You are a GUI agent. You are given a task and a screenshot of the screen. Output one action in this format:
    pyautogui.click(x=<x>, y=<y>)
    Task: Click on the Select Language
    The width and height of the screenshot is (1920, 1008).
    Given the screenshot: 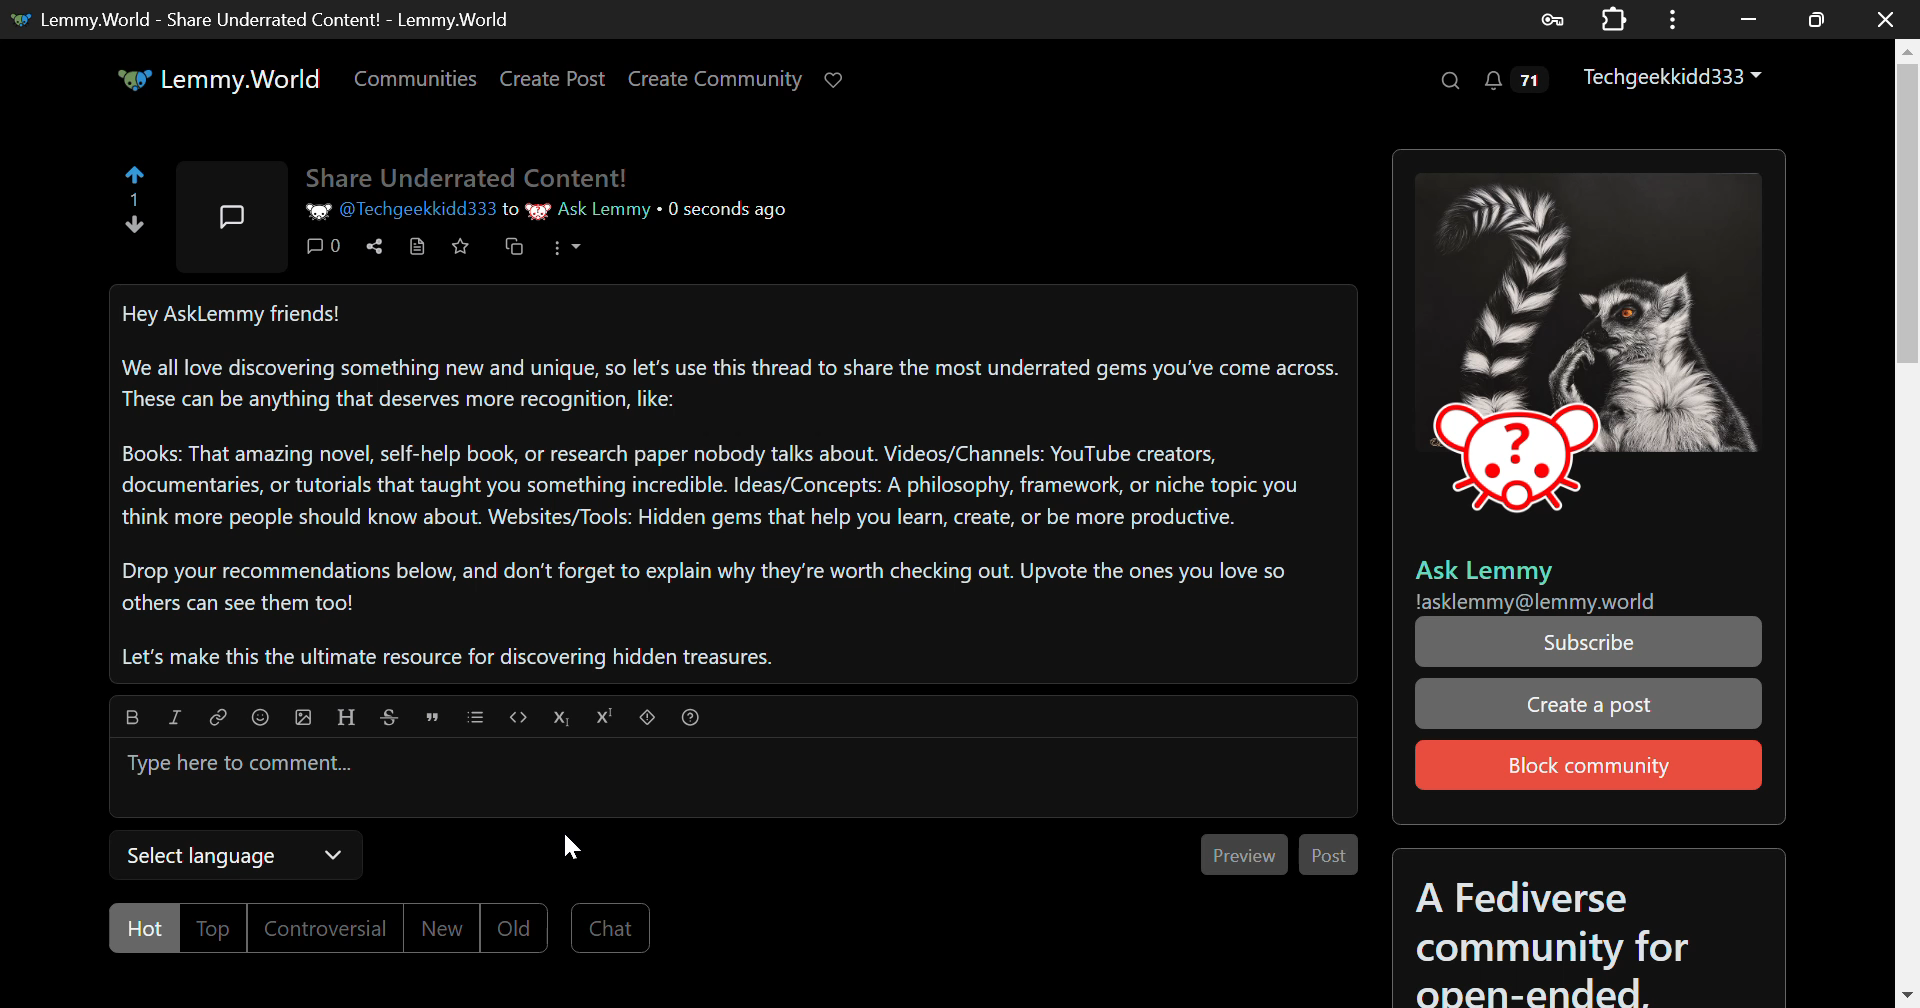 What is the action you would take?
    pyautogui.click(x=234, y=854)
    